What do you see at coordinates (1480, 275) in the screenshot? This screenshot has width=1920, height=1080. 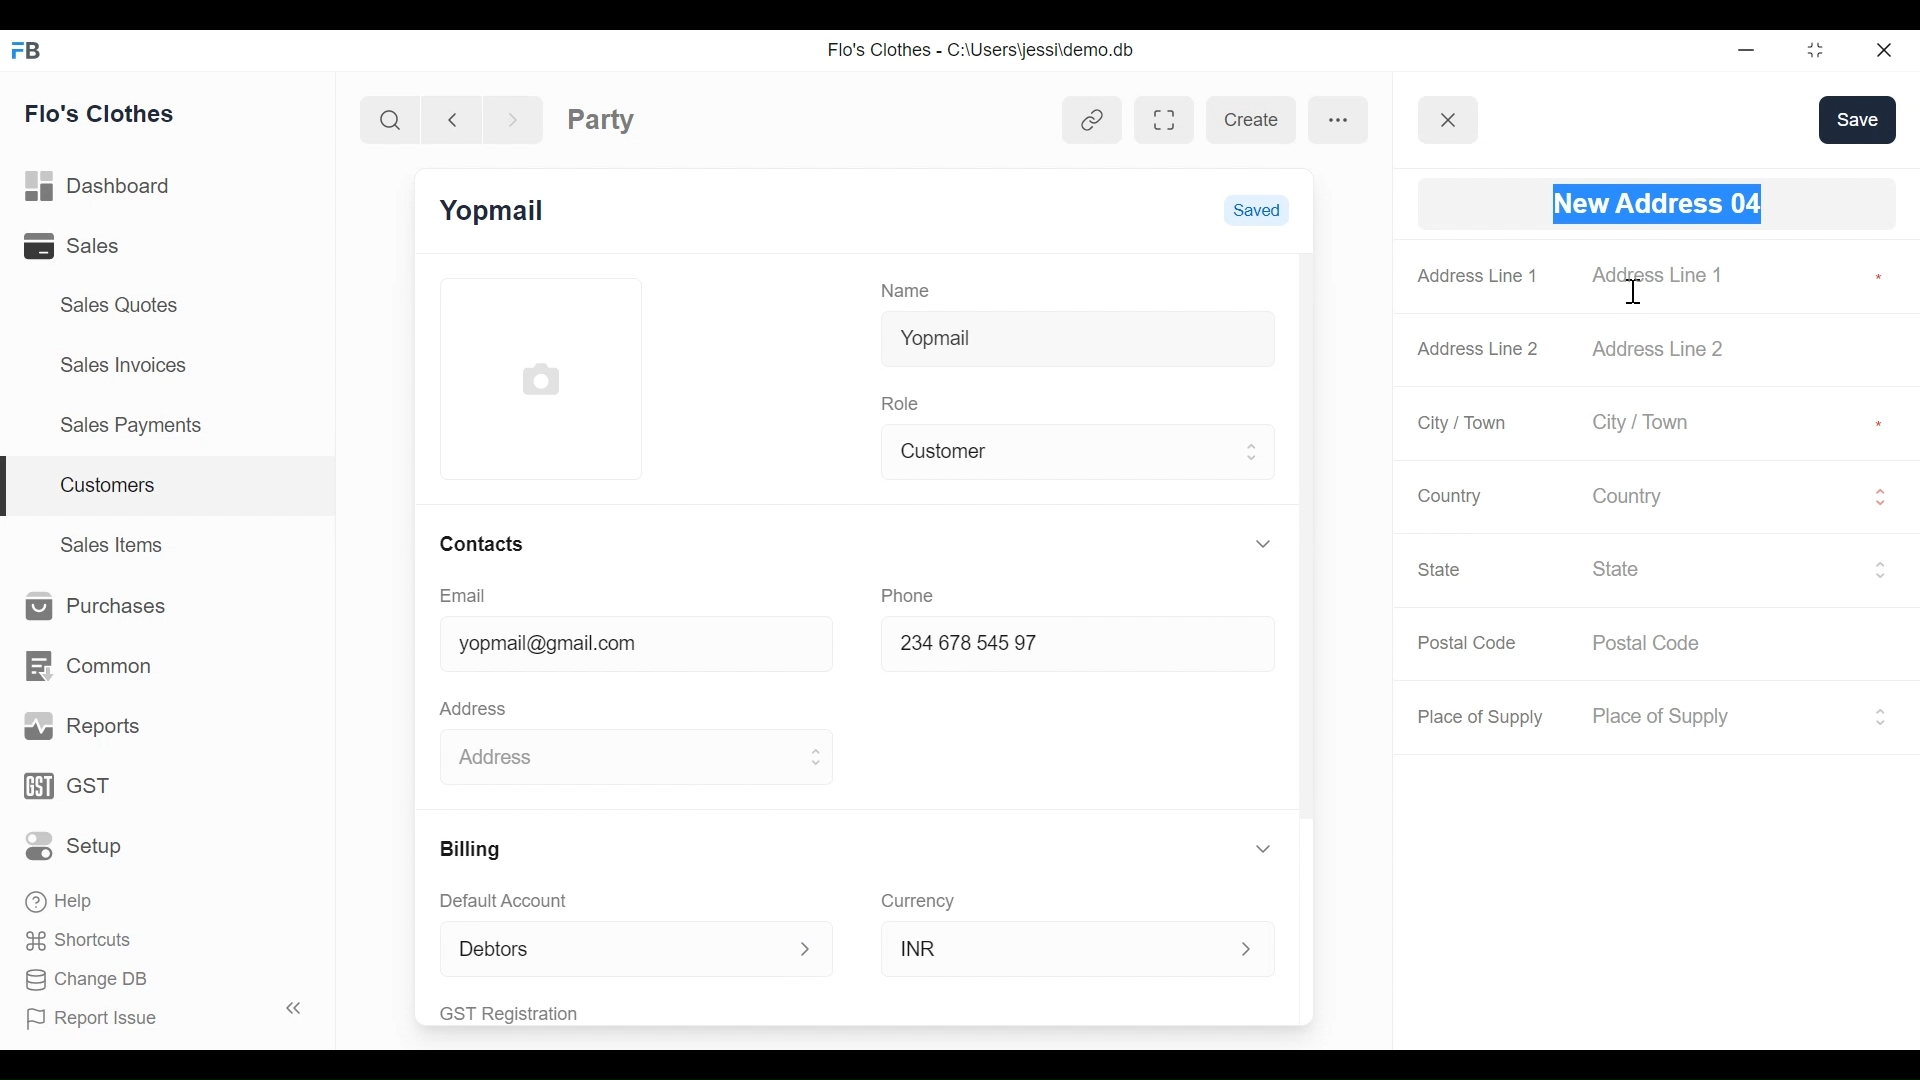 I see `Address Line 1` at bounding box center [1480, 275].